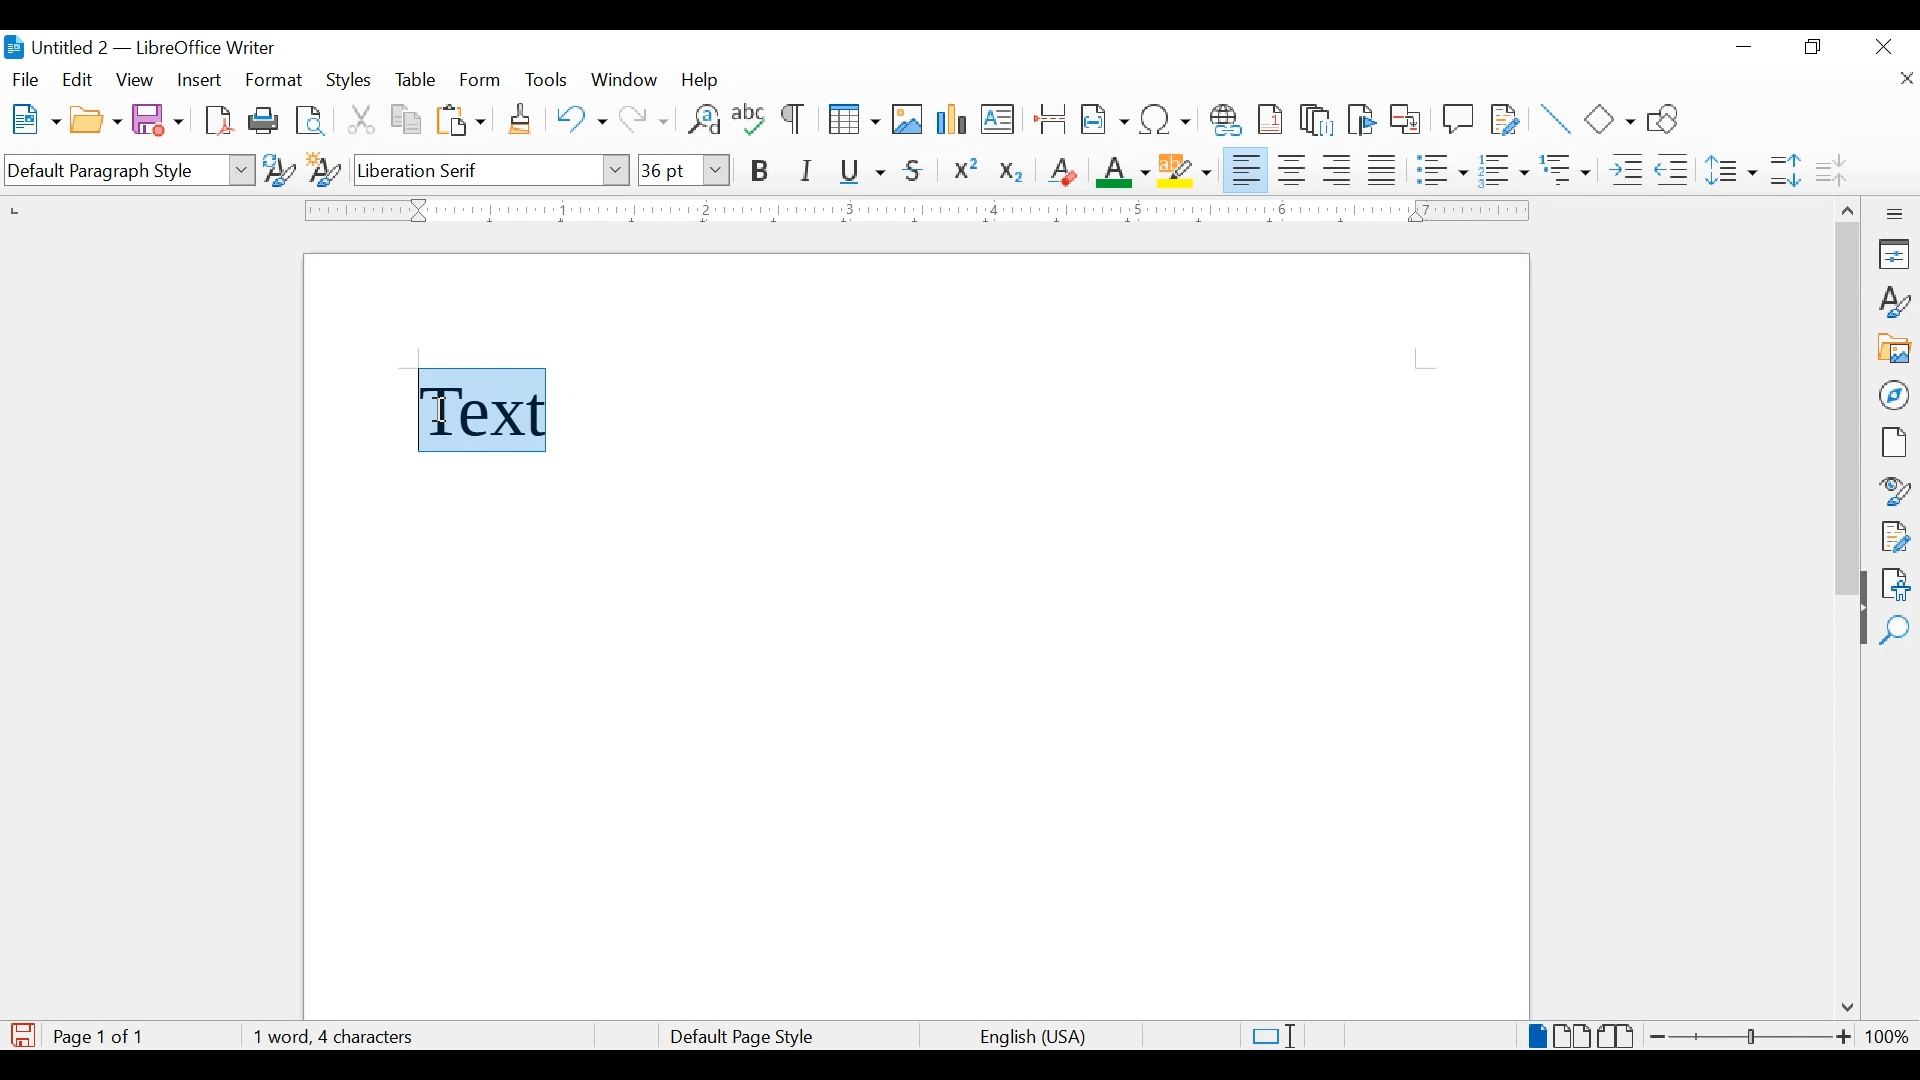 The image size is (1920, 1080). What do you see at coordinates (222, 121) in the screenshot?
I see `export directly as pdf` at bounding box center [222, 121].